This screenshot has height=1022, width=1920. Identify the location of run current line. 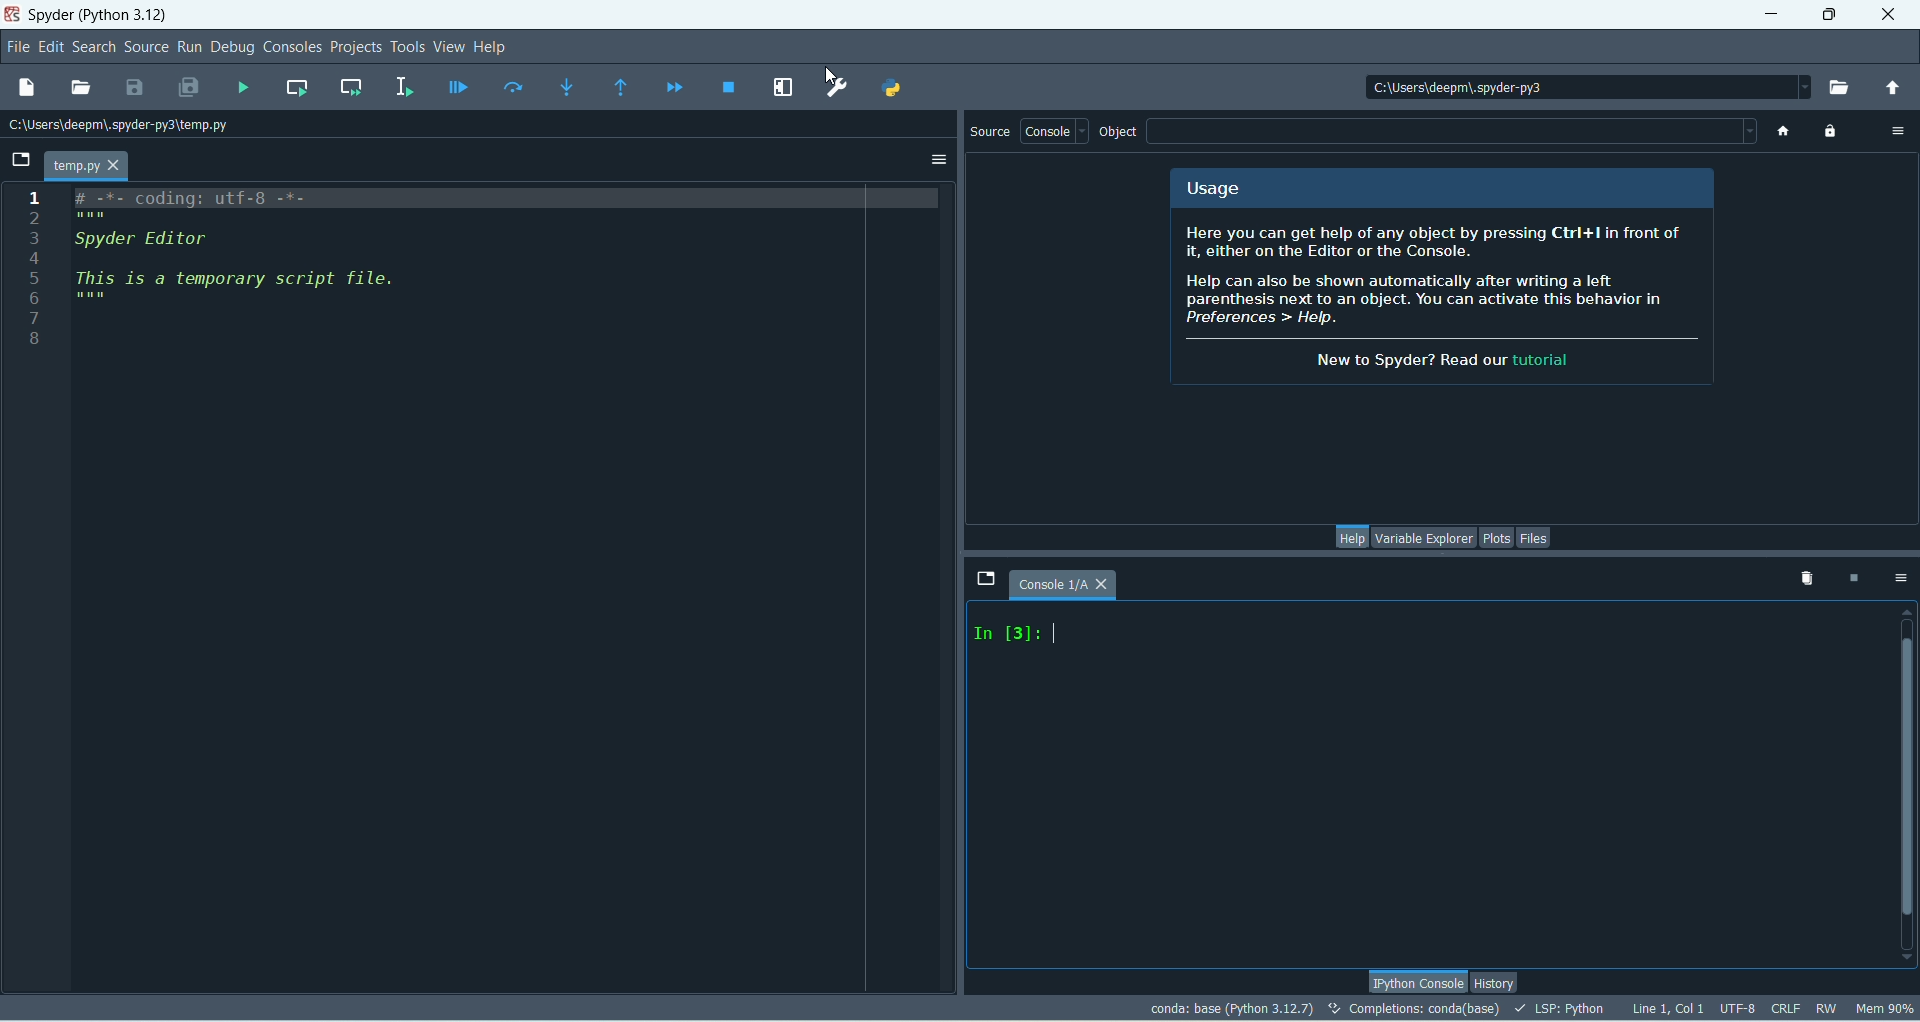
(513, 88).